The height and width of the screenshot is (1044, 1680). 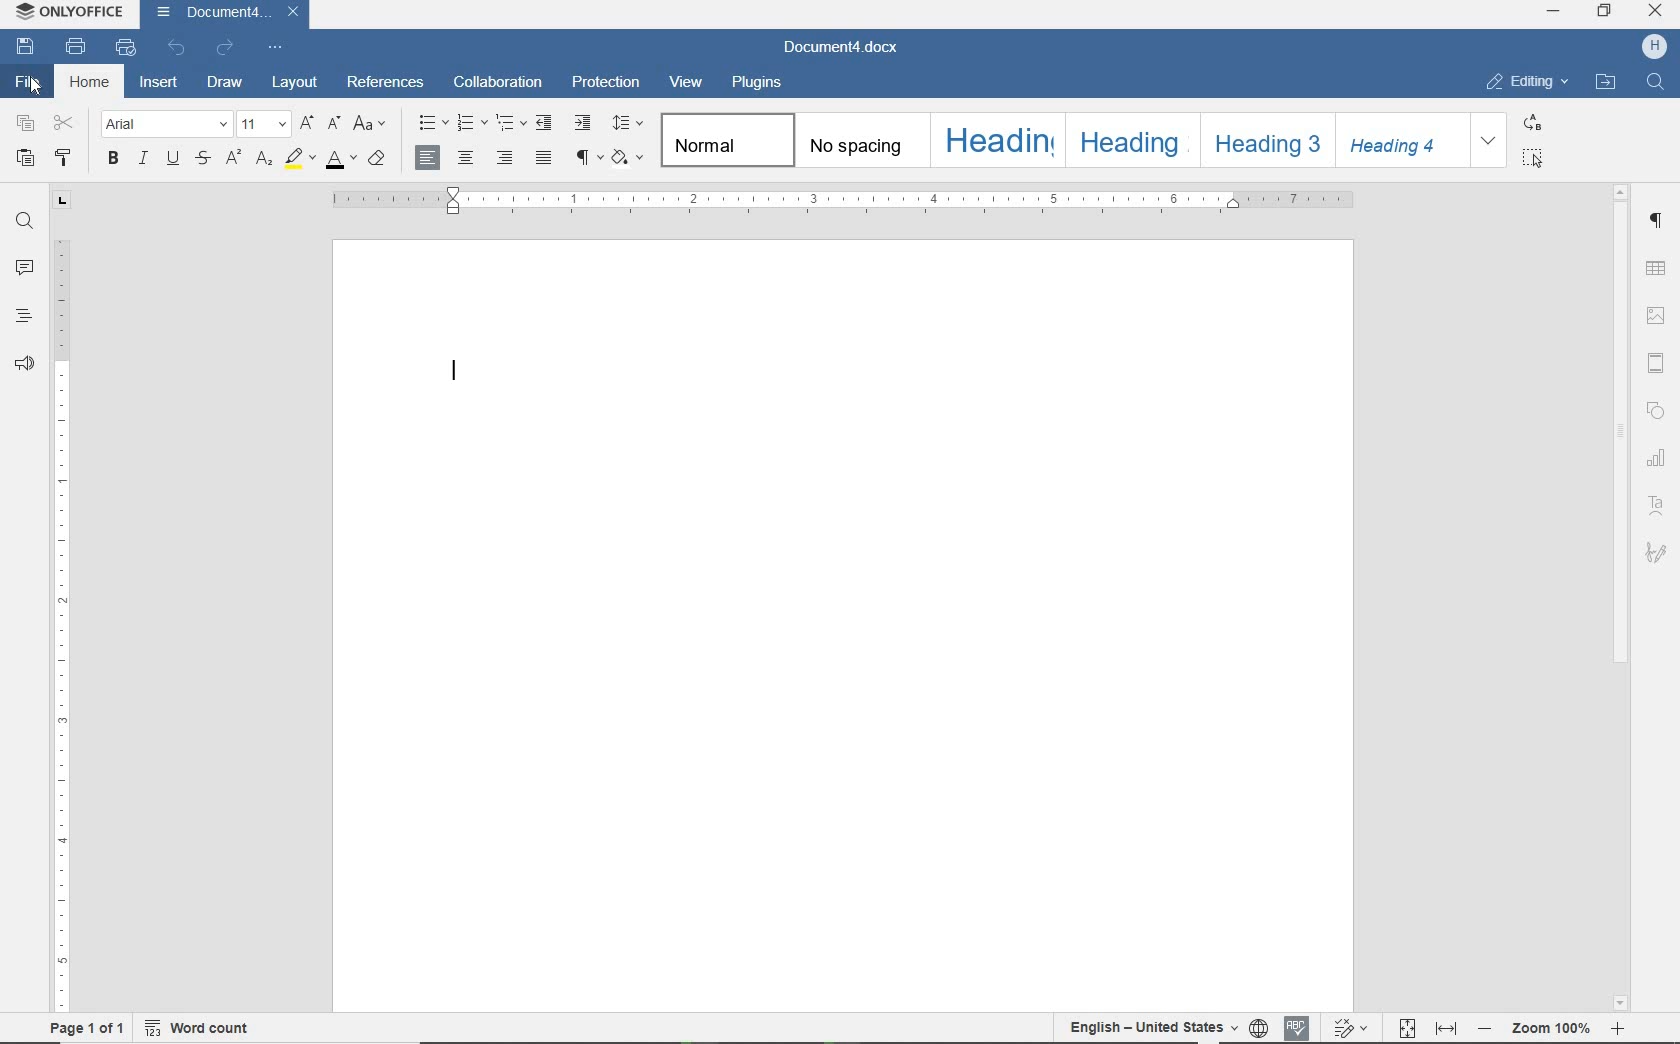 I want to click on set document language, so click(x=1259, y=1029).